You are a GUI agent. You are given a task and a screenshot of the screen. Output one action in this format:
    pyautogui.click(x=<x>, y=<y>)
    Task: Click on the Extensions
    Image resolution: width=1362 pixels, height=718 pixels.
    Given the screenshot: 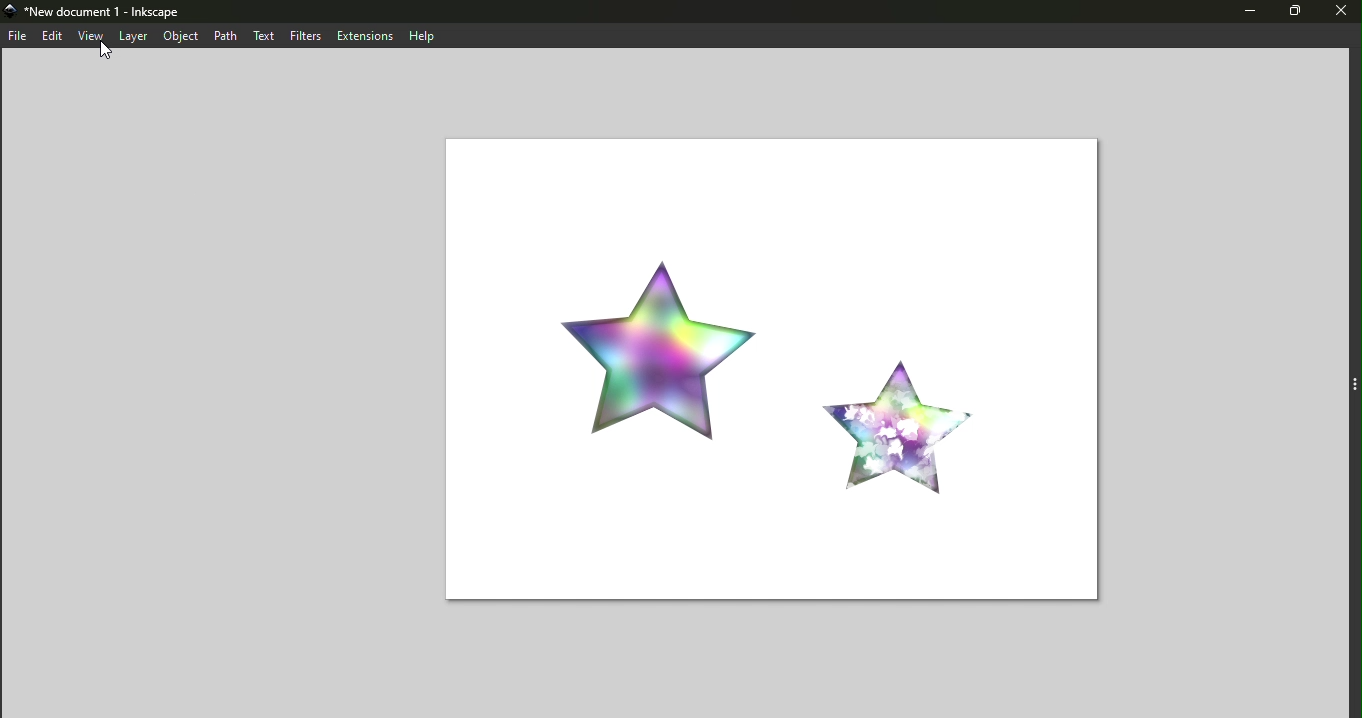 What is the action you would take?
    pyautogui.click(x=367, y=36)
    